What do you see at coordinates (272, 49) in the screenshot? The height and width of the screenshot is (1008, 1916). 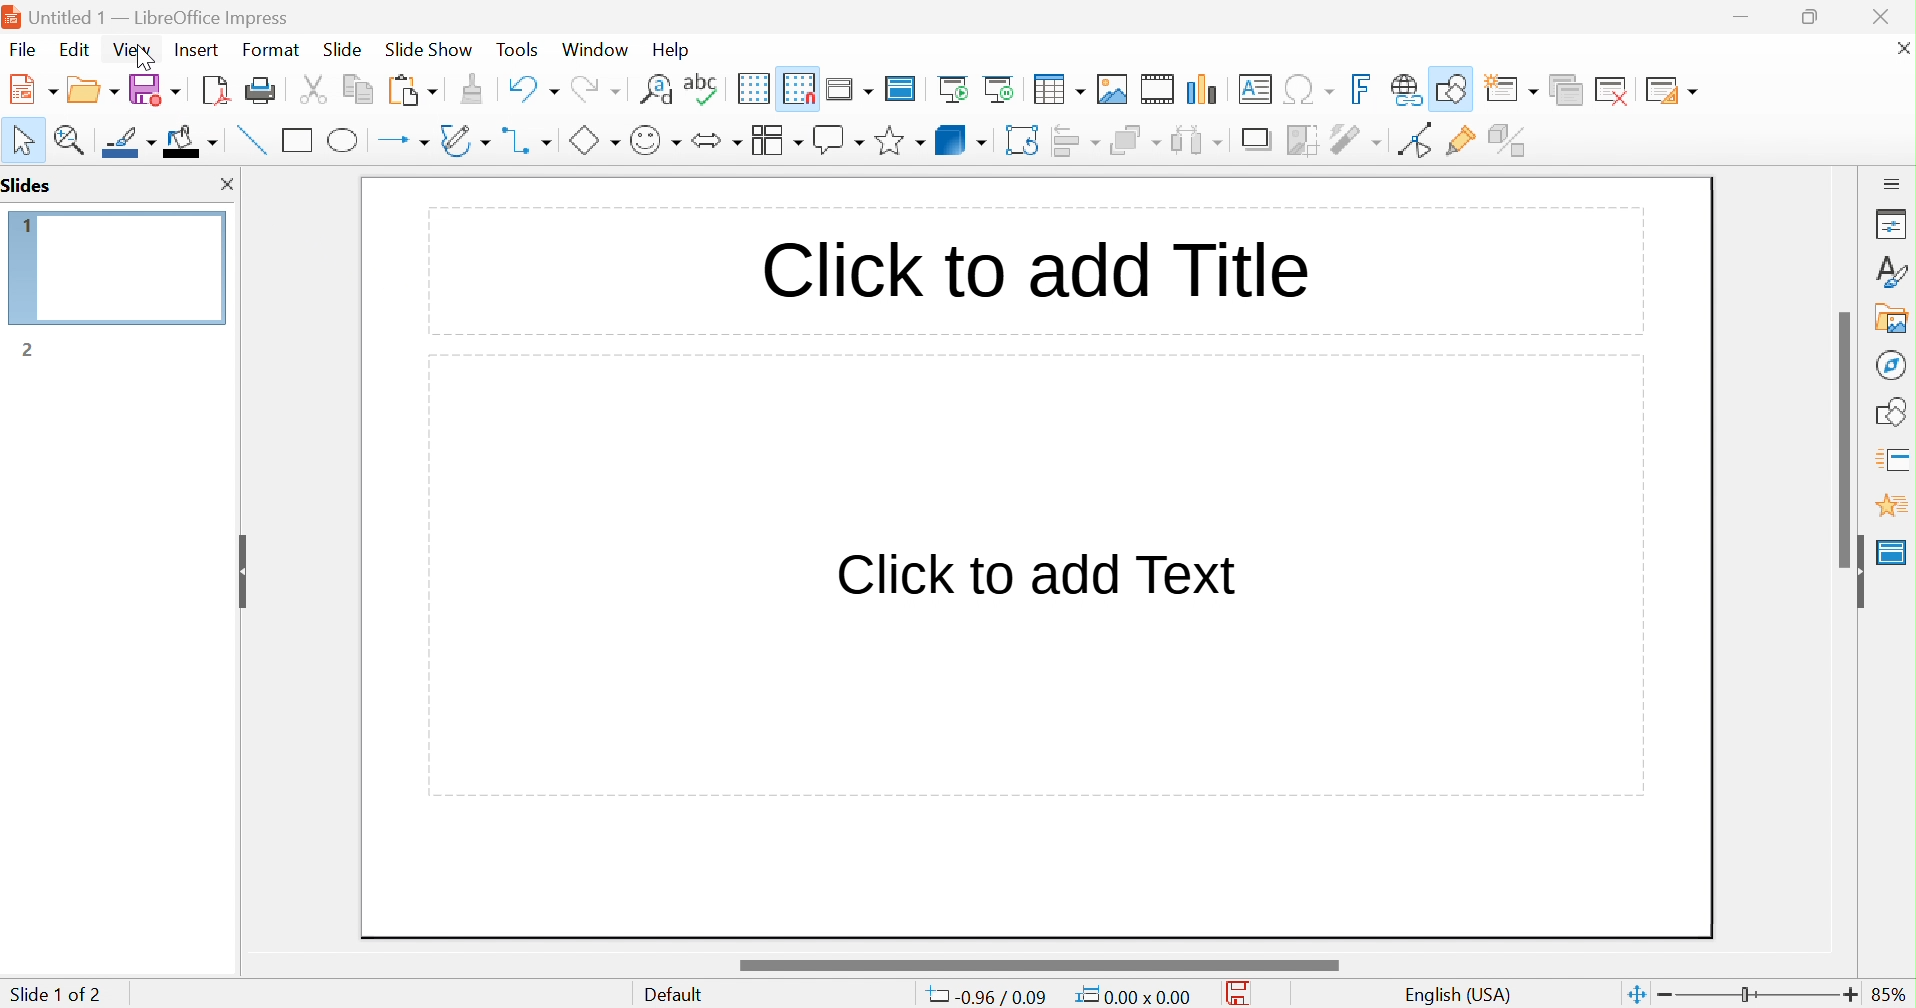 I see `format` at bounding box center [272, 49].